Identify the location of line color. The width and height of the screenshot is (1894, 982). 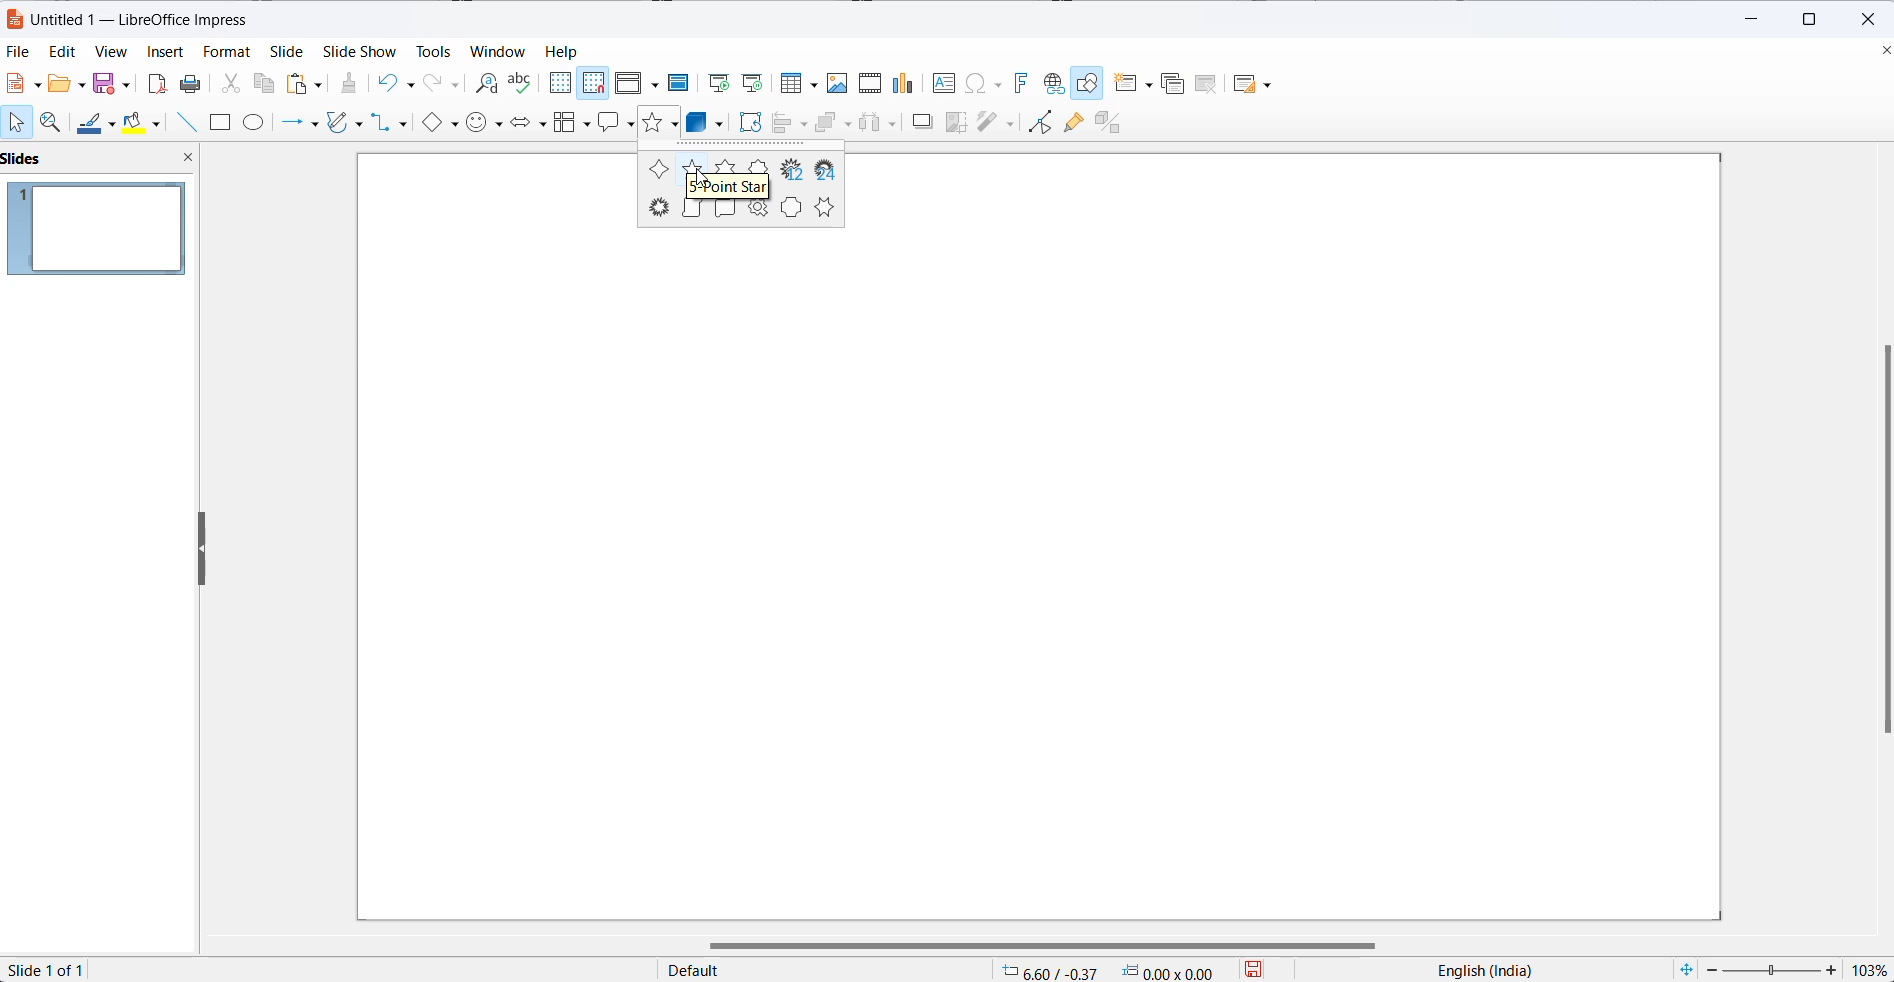
(98, 121).